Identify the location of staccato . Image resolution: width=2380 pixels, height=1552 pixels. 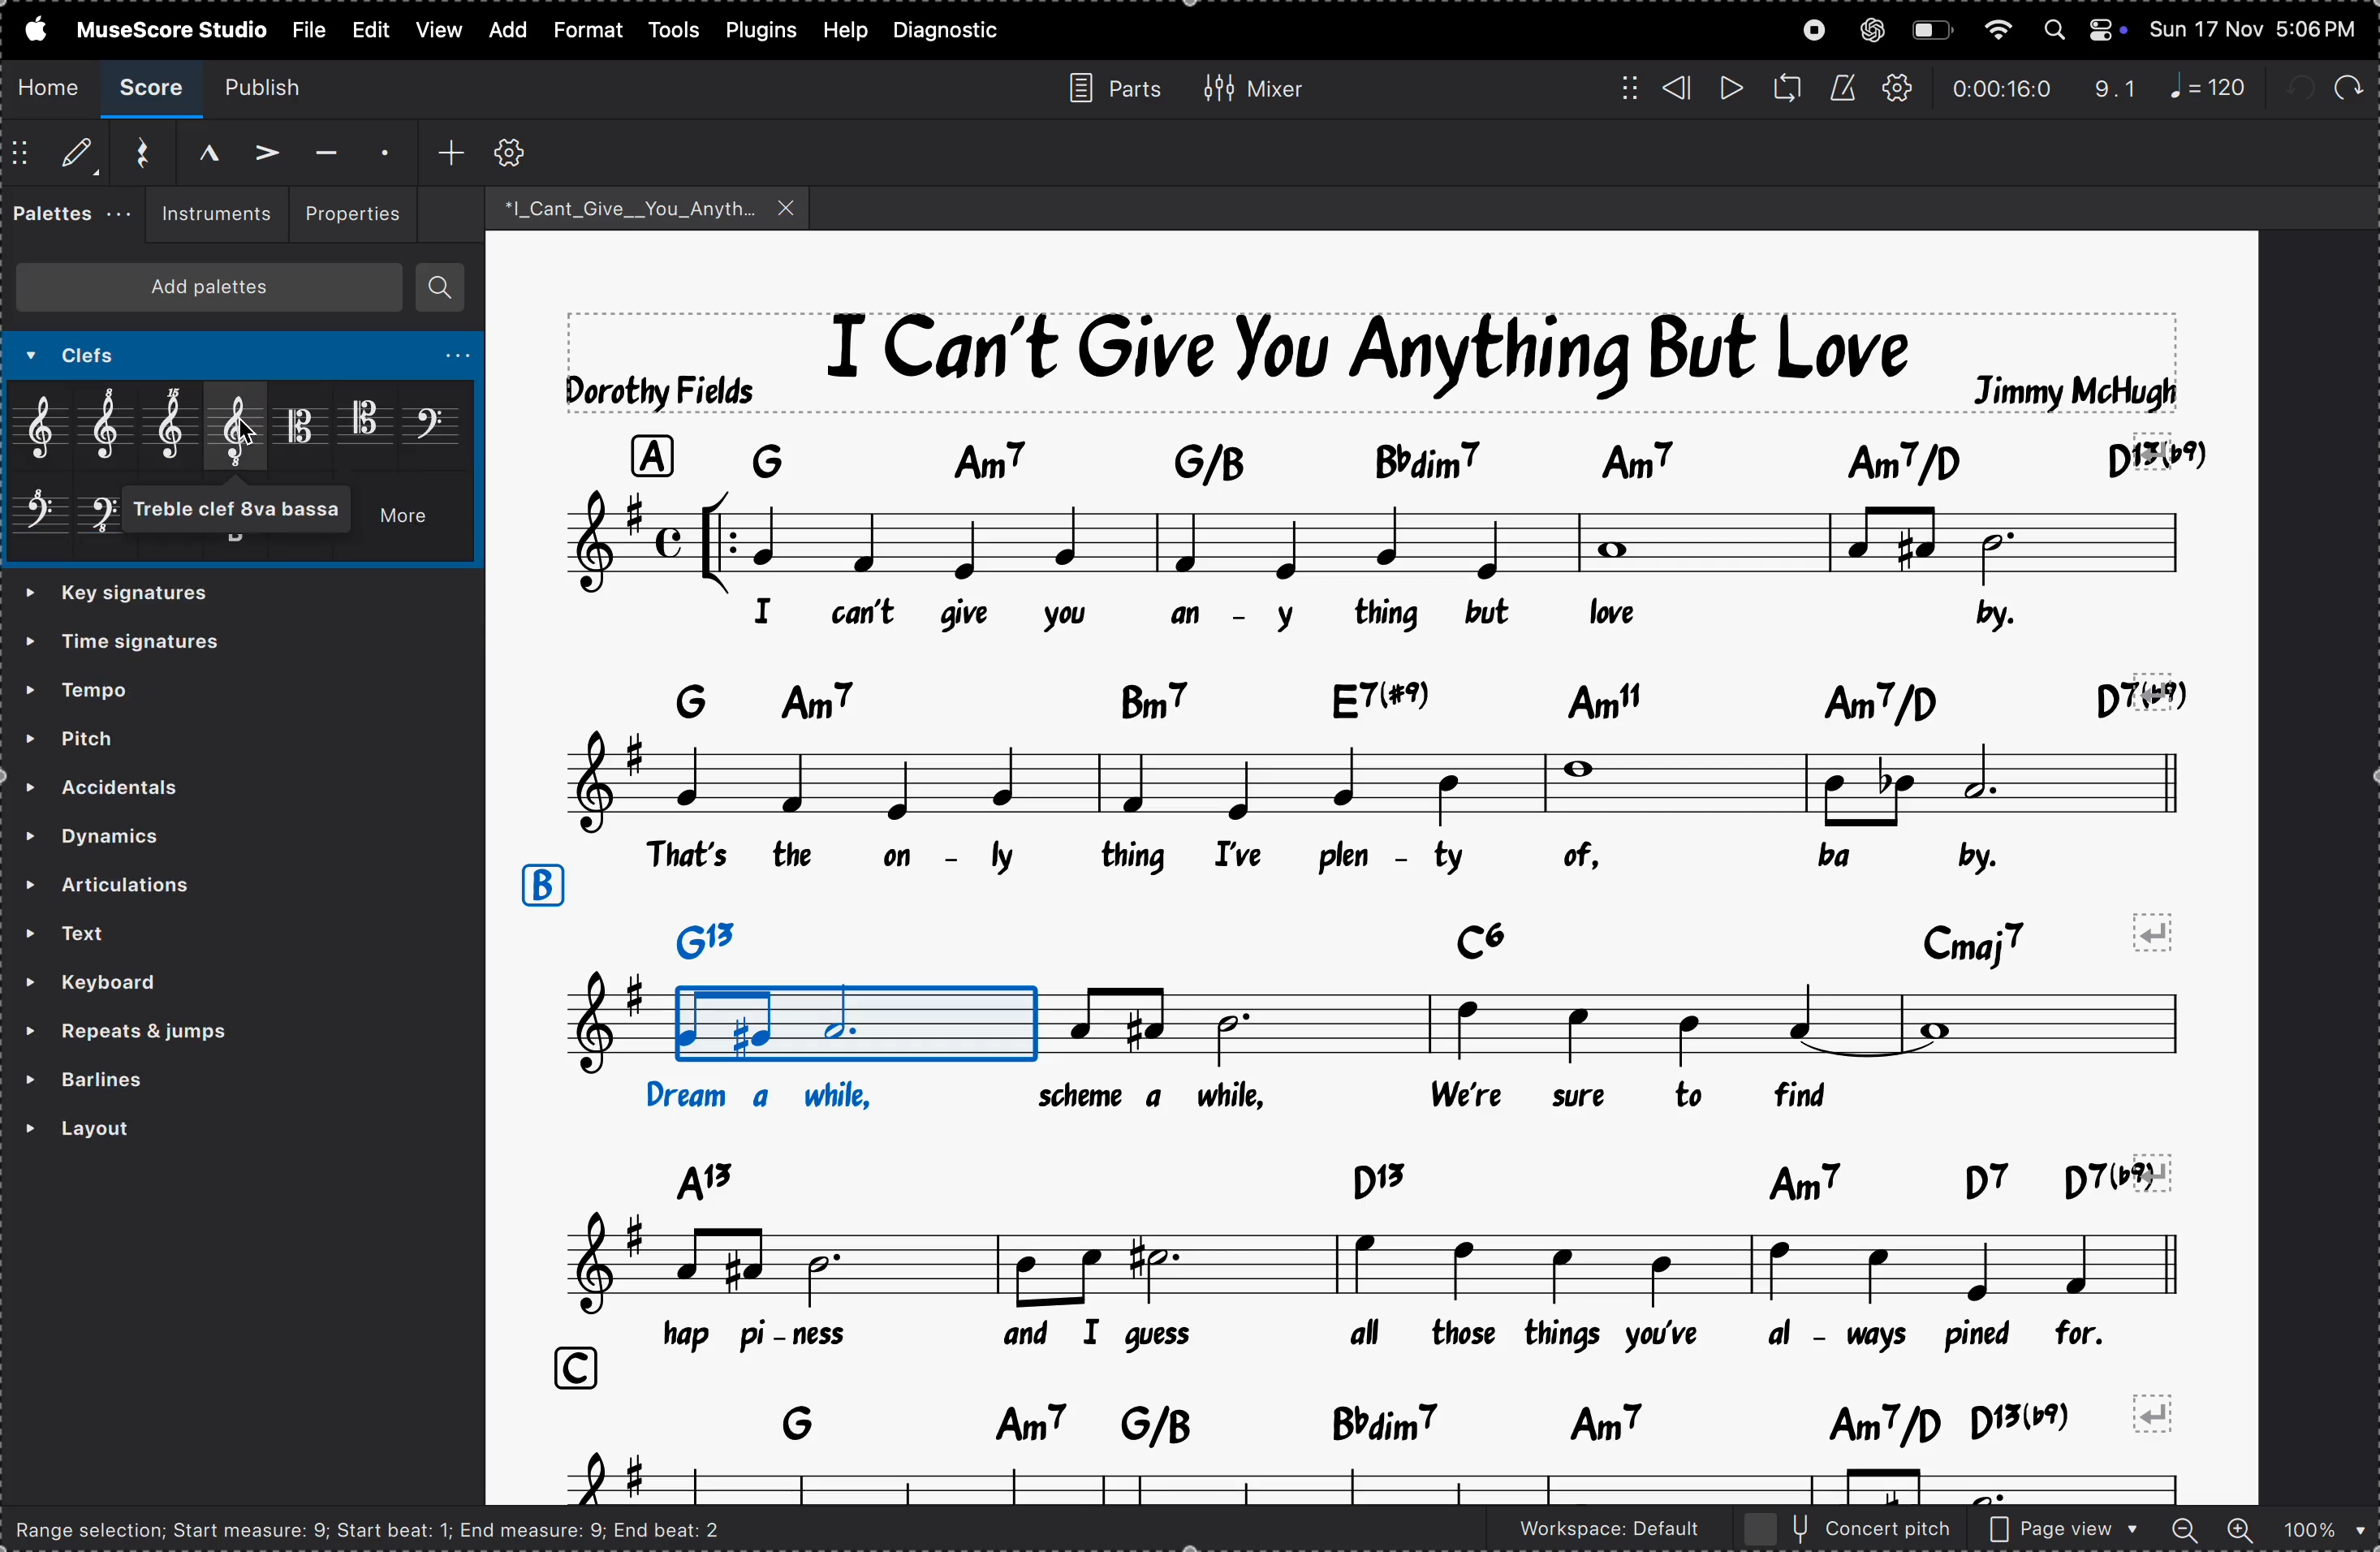
(381, 149).